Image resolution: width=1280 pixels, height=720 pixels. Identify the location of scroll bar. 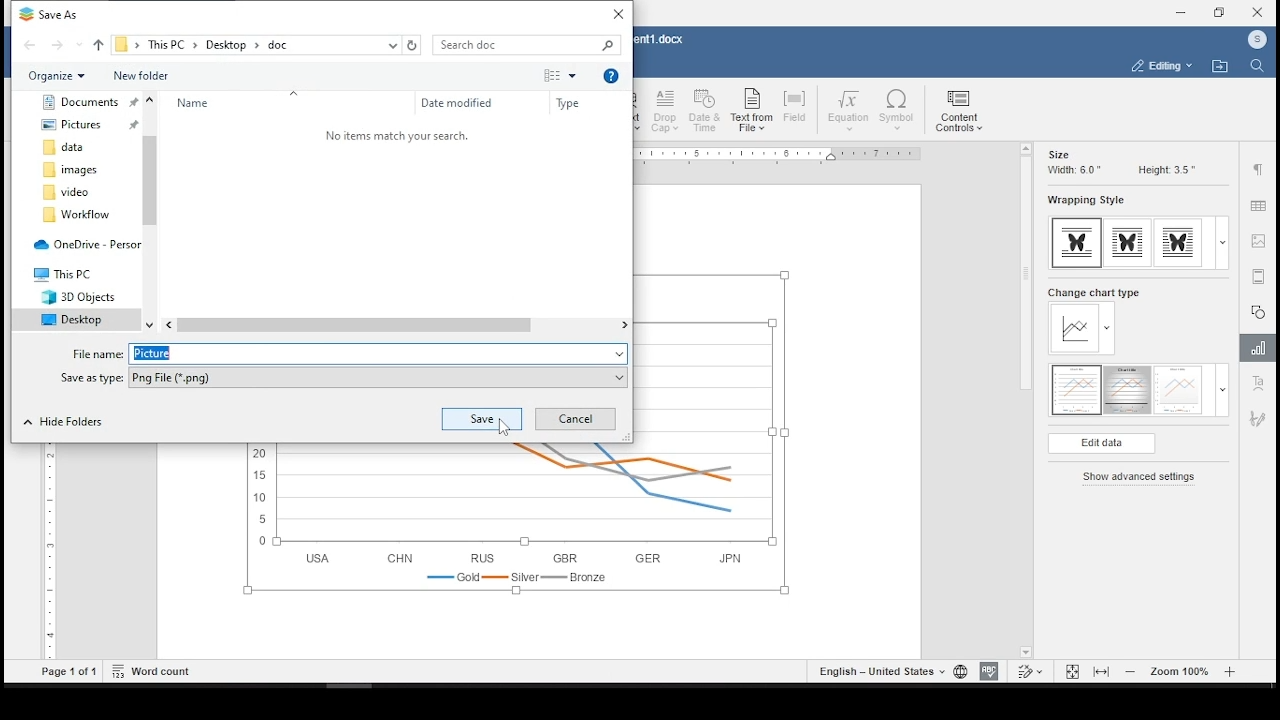
(149, 212).